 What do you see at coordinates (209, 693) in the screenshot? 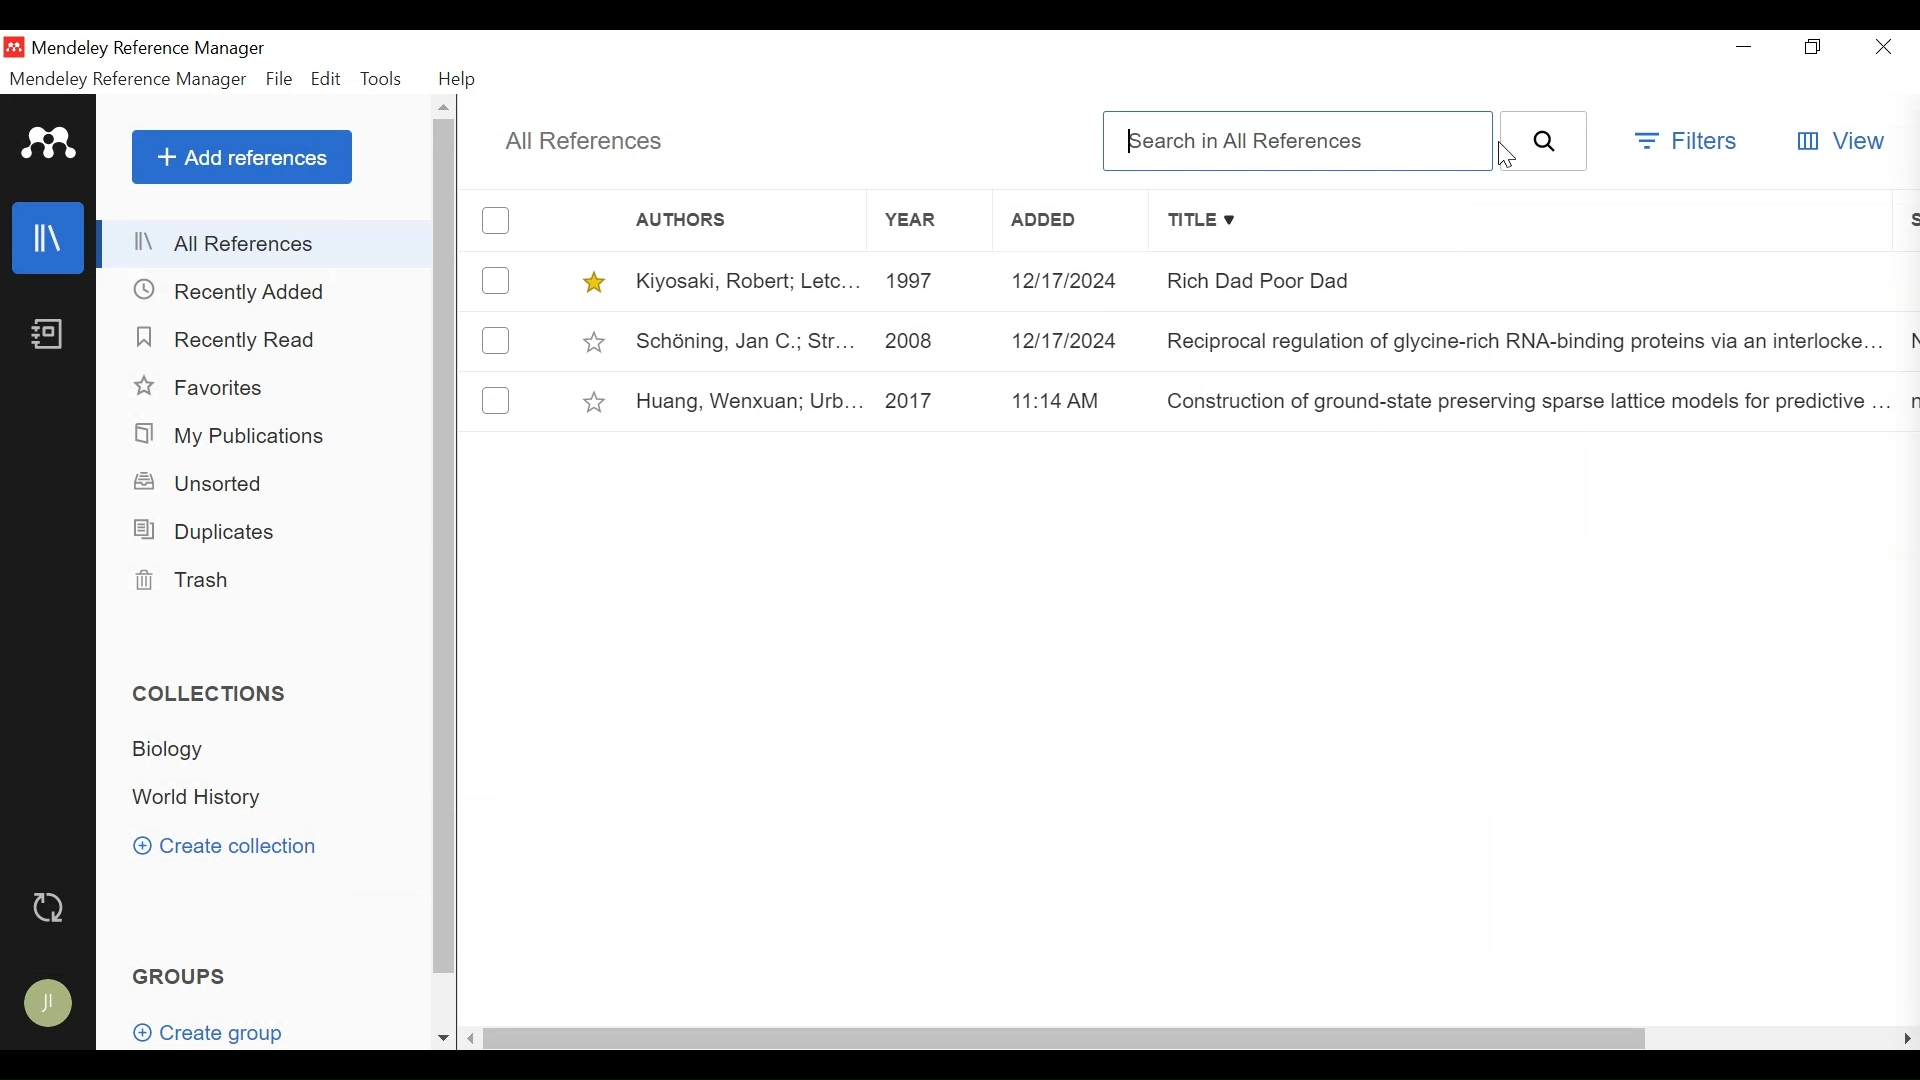
I see `Collections` at bounding box center [209, 693].